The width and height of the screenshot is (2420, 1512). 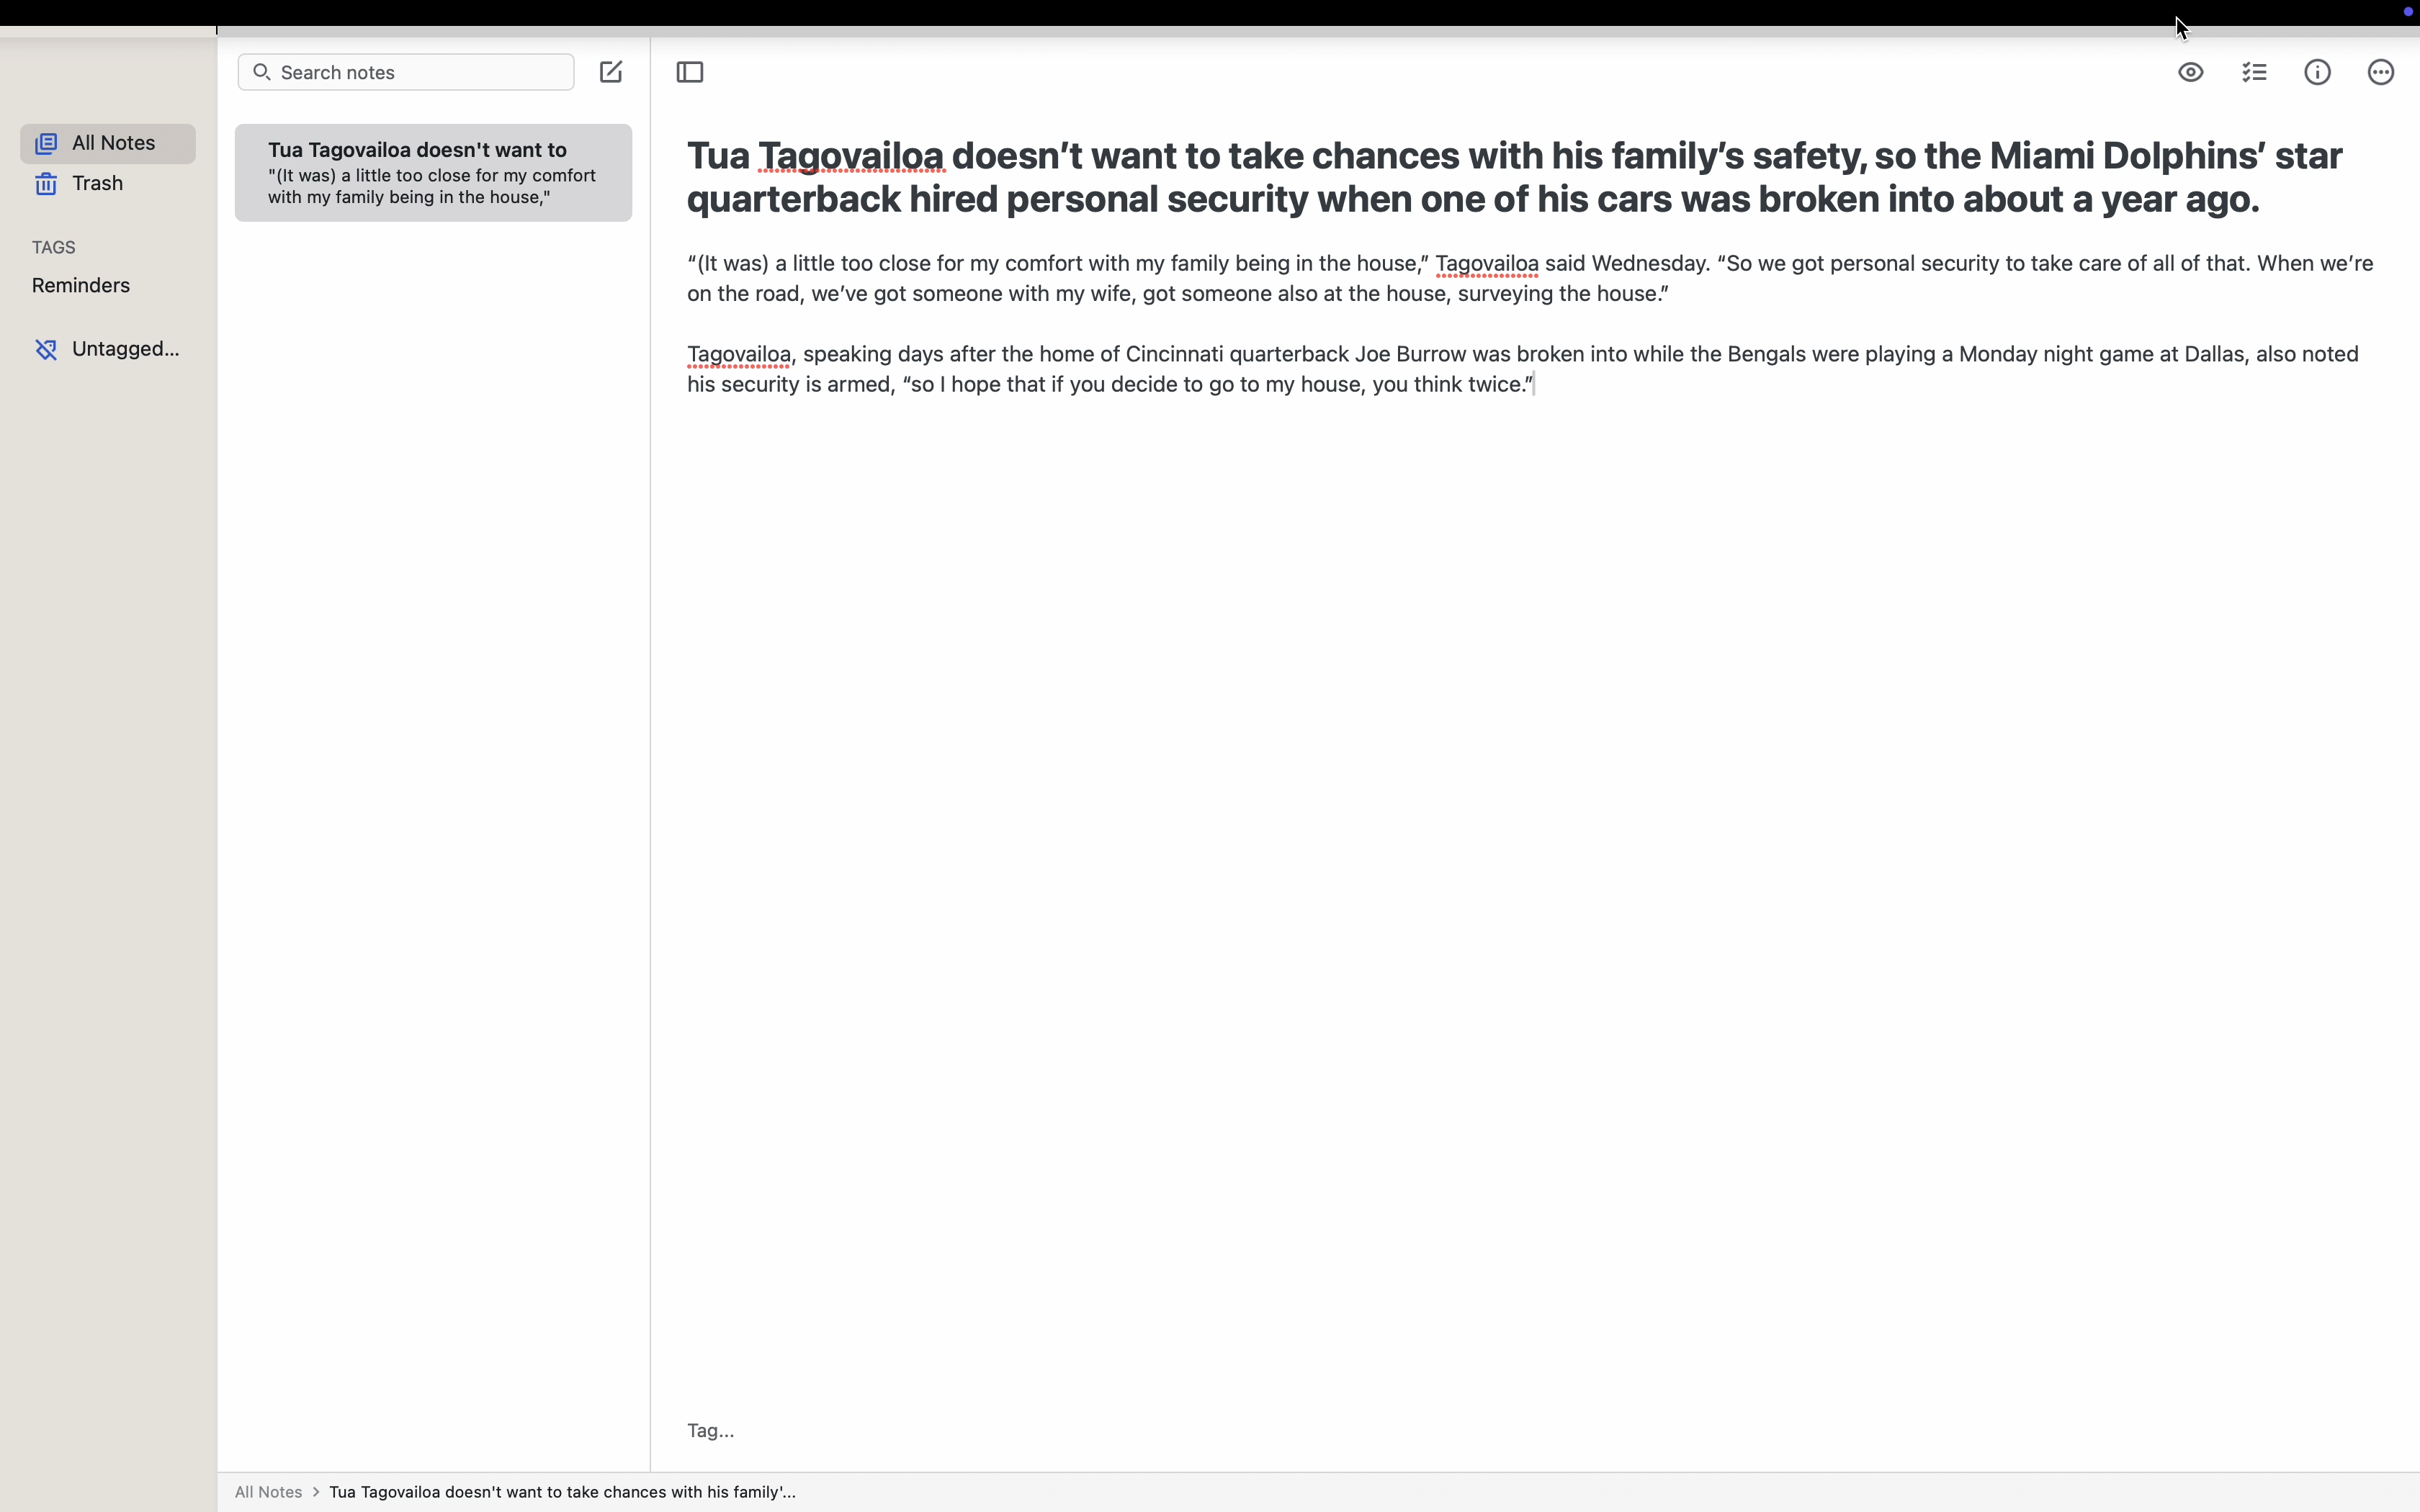 What do you see at coordinates (109, 350) in the screenshot?
I see `untagged` at bounding box center [109, 350].